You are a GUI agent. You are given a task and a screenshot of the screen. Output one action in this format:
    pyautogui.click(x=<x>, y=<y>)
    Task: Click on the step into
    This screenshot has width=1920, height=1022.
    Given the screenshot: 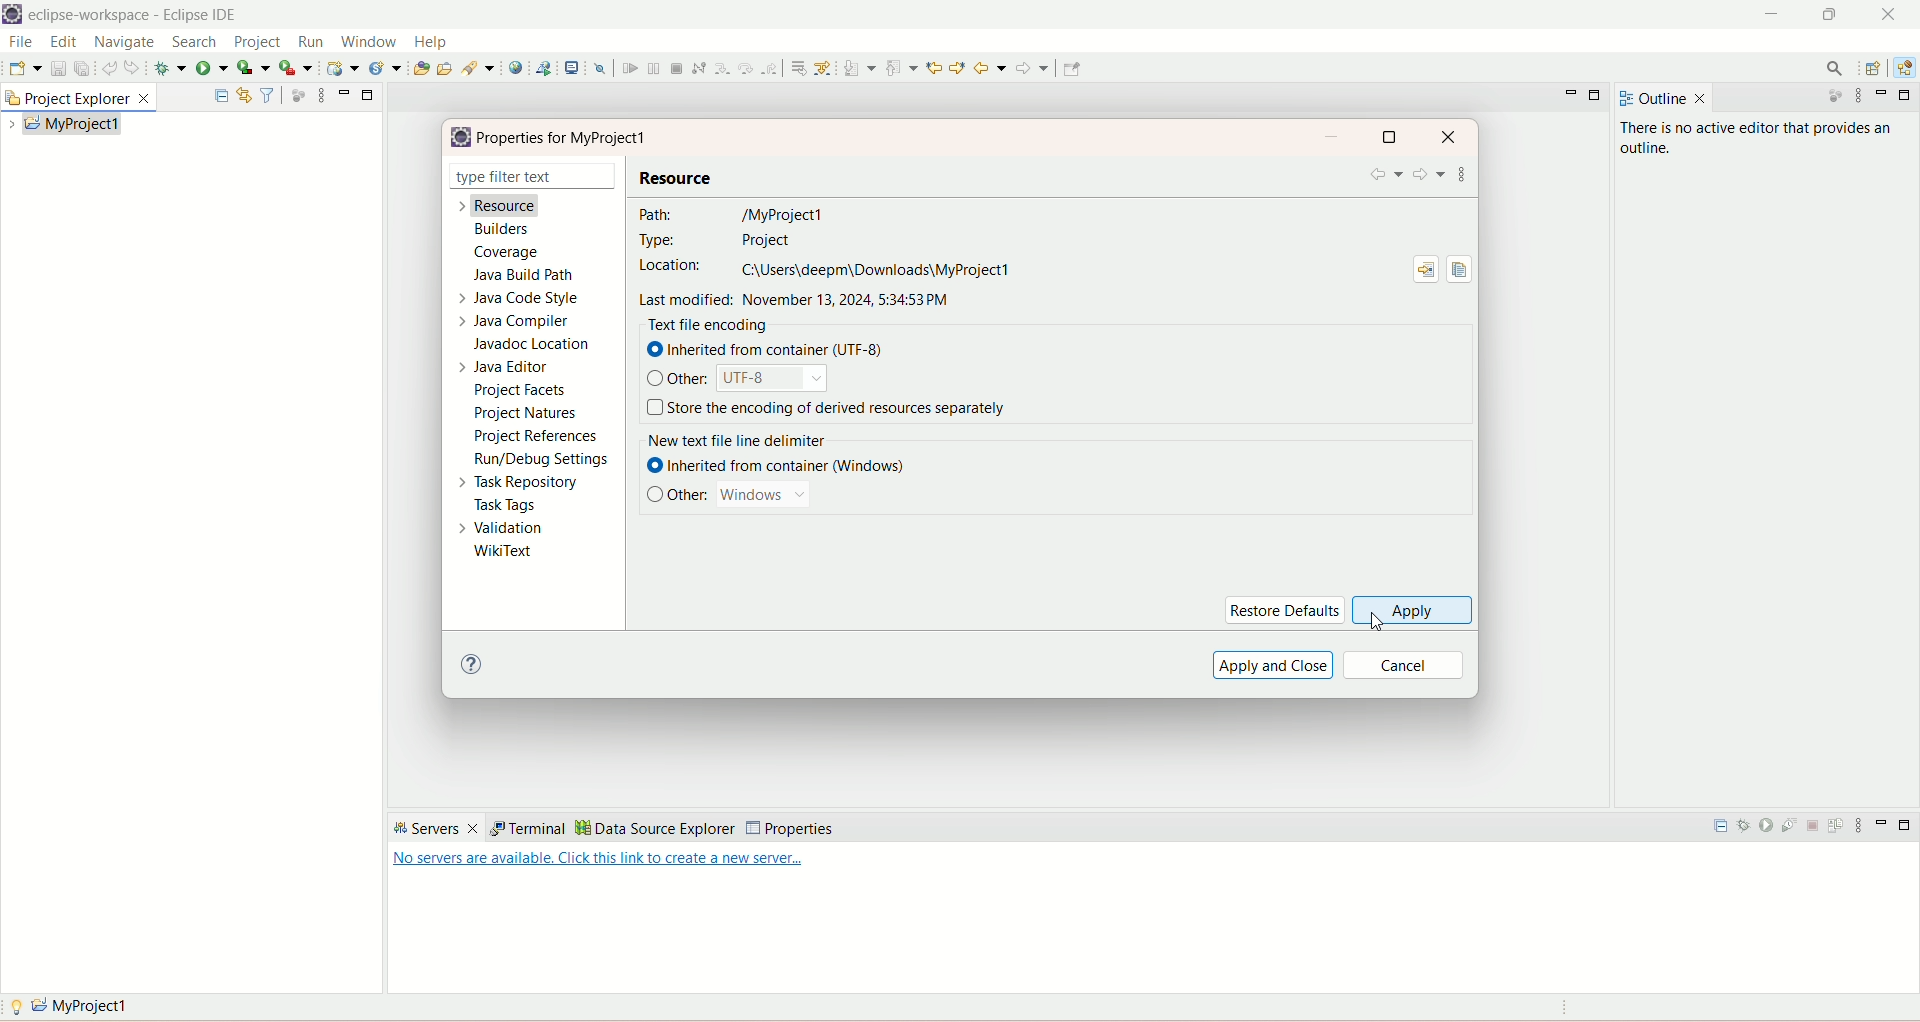 What is the action you would take?
    pyautogui.click(x=722, y=70)
    